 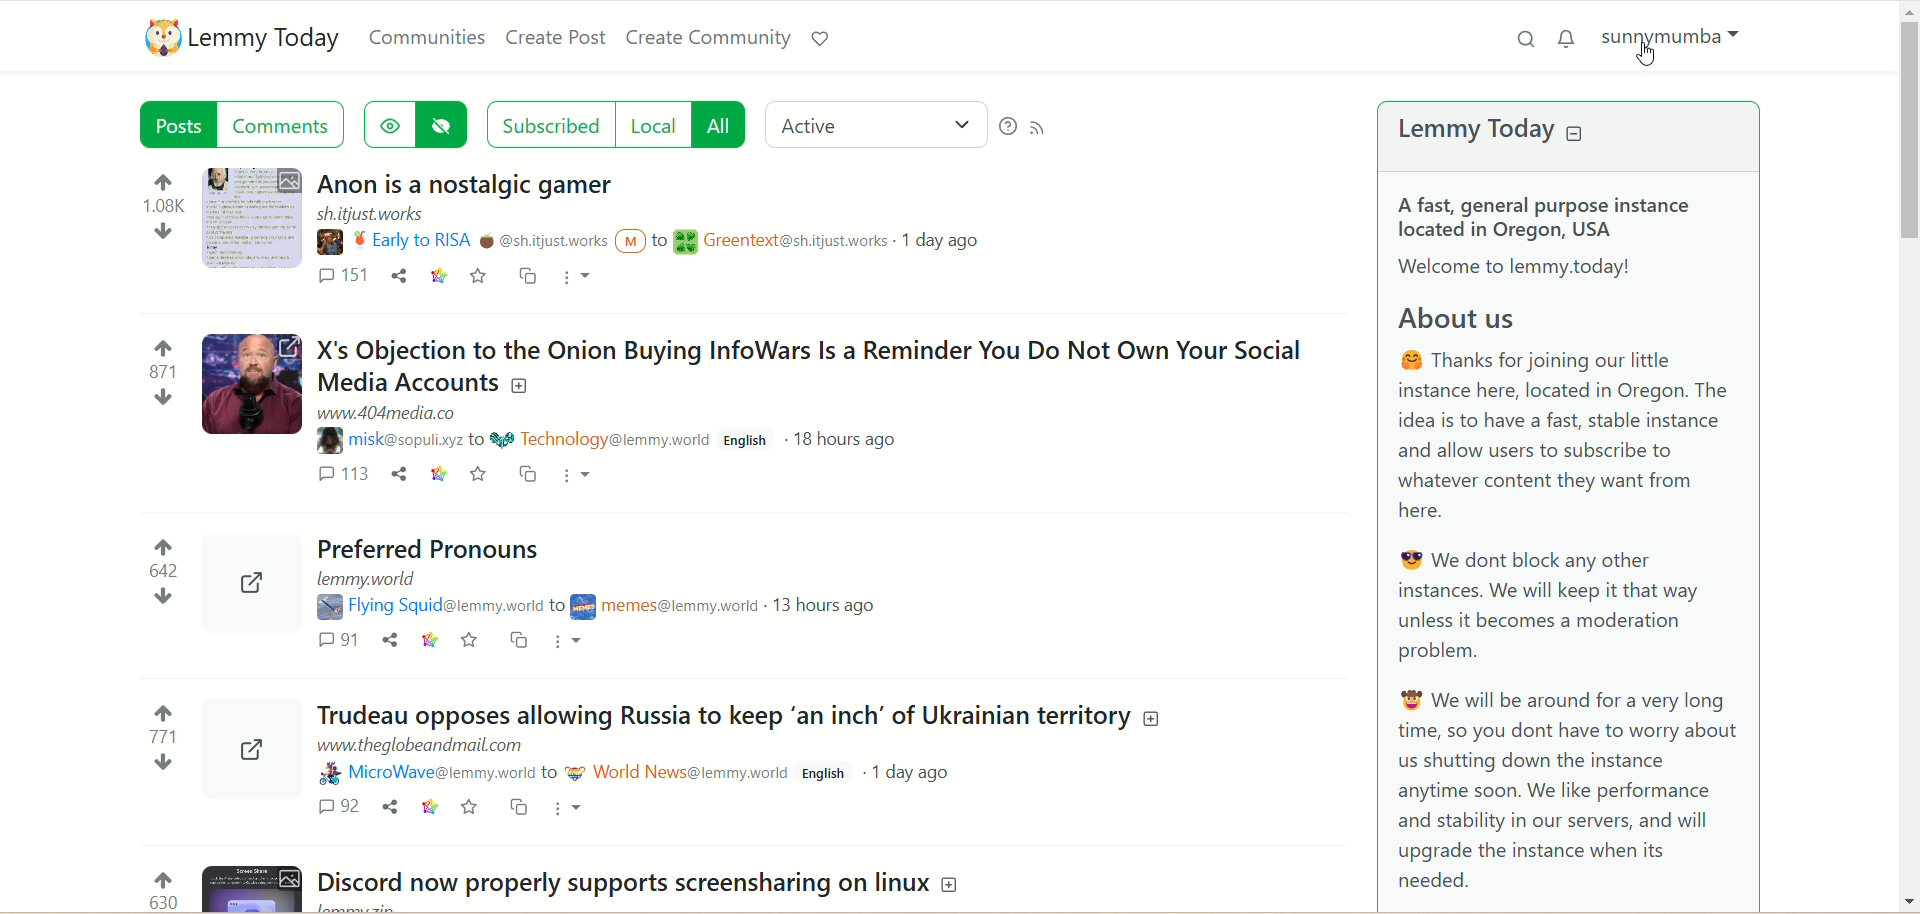 What do you see at coordinates (439, 278) in the screenshot?
I see `link` at bounding box center [439, 278].